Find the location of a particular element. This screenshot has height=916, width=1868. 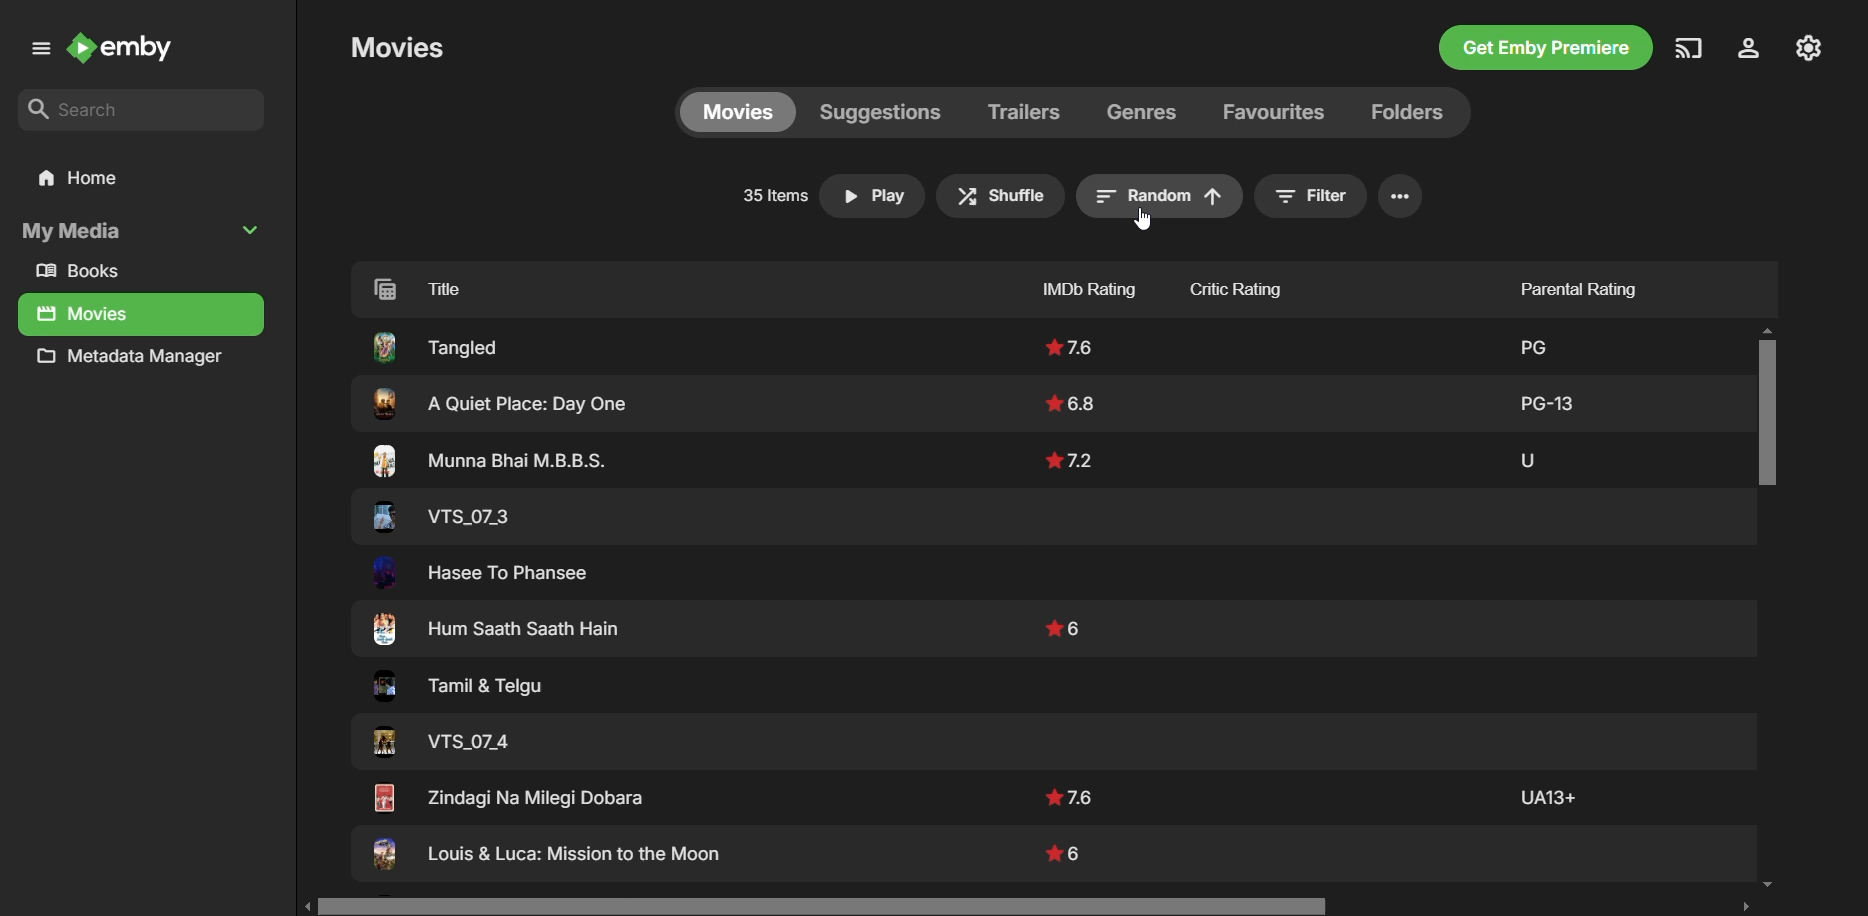

 is located at coordinates (1069, 350).